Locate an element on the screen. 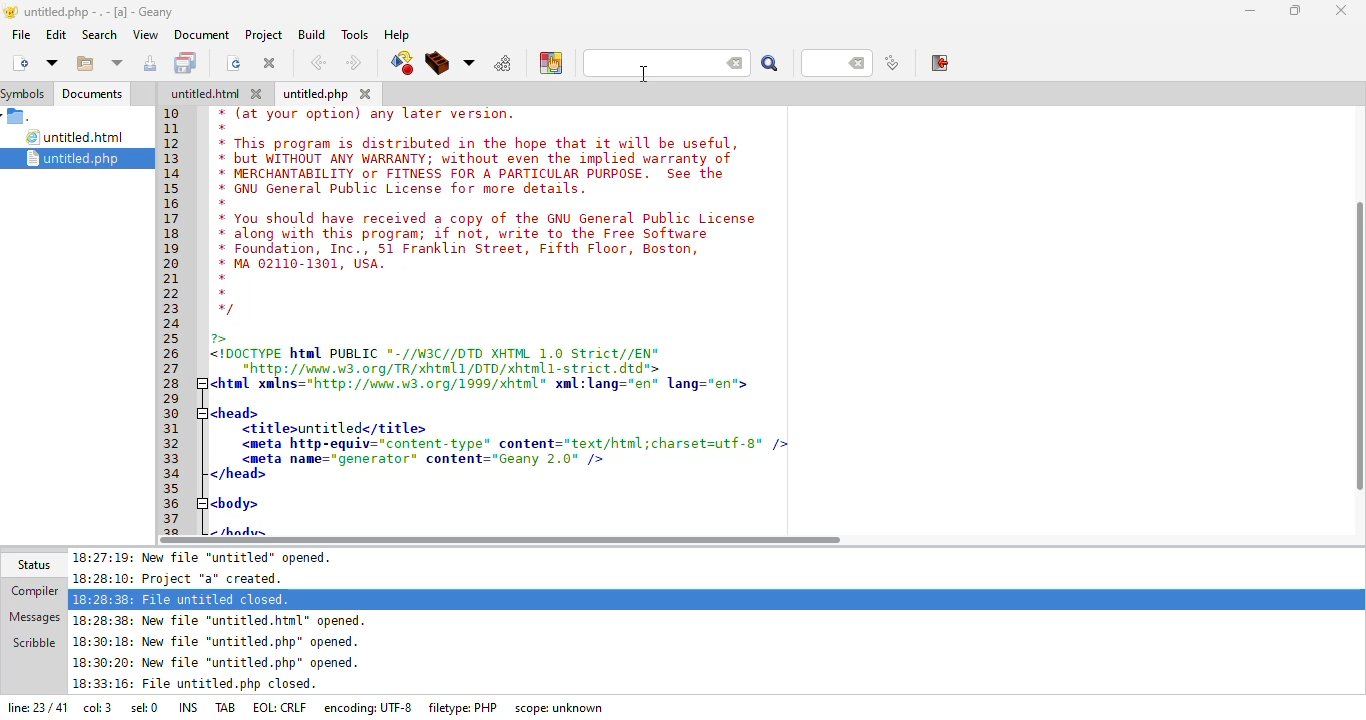 The height and width of the screenshot is (720, 1366). reload is located at coordinates (234, 63).